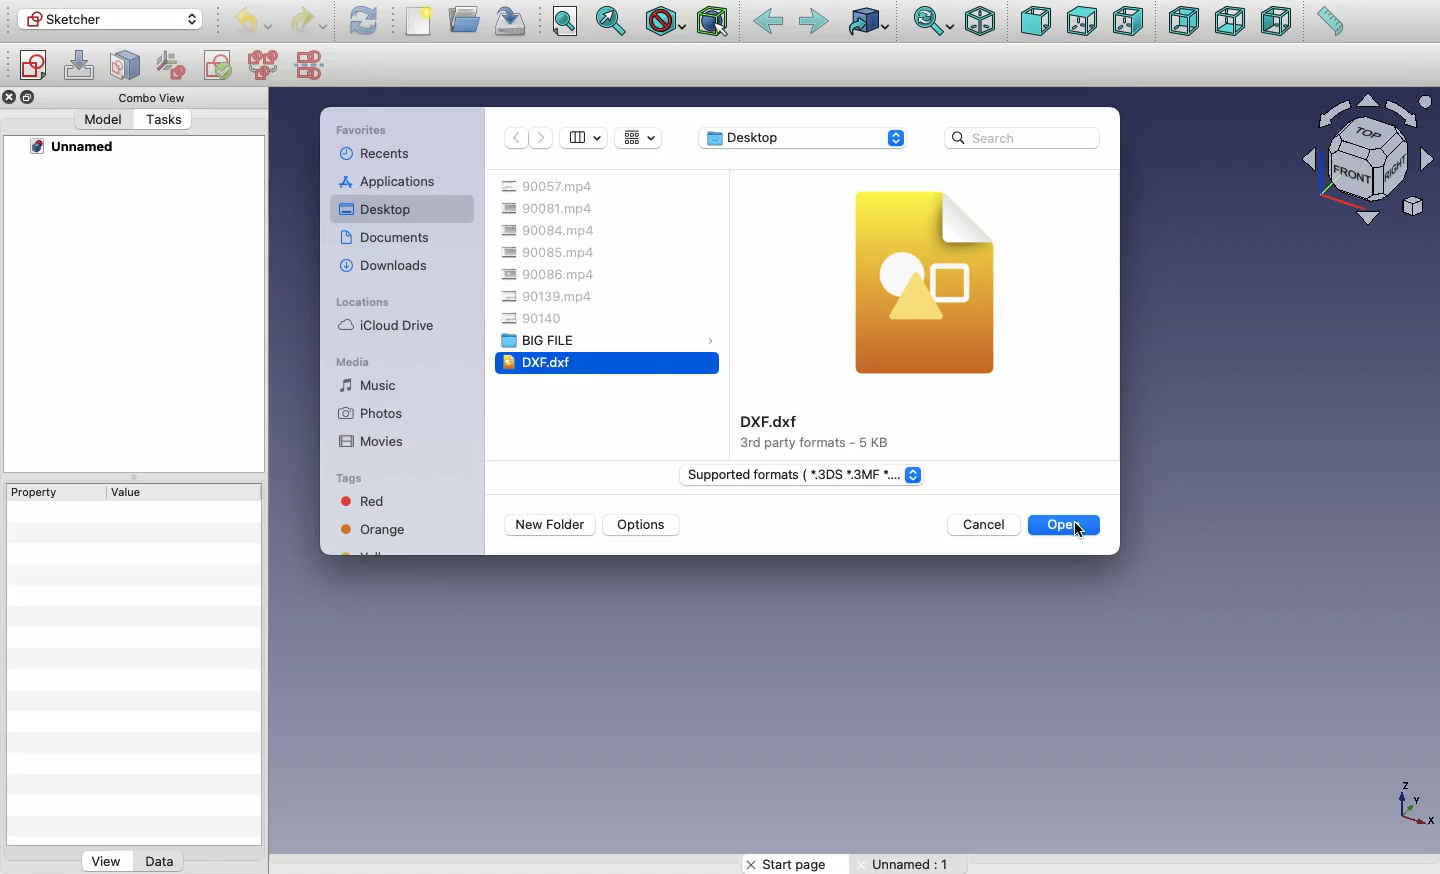 The image size is (1440, 874). What do you see at coordinates (381, 154) in the screenshot?
I see `Recents` at bounding box center [381, 154].